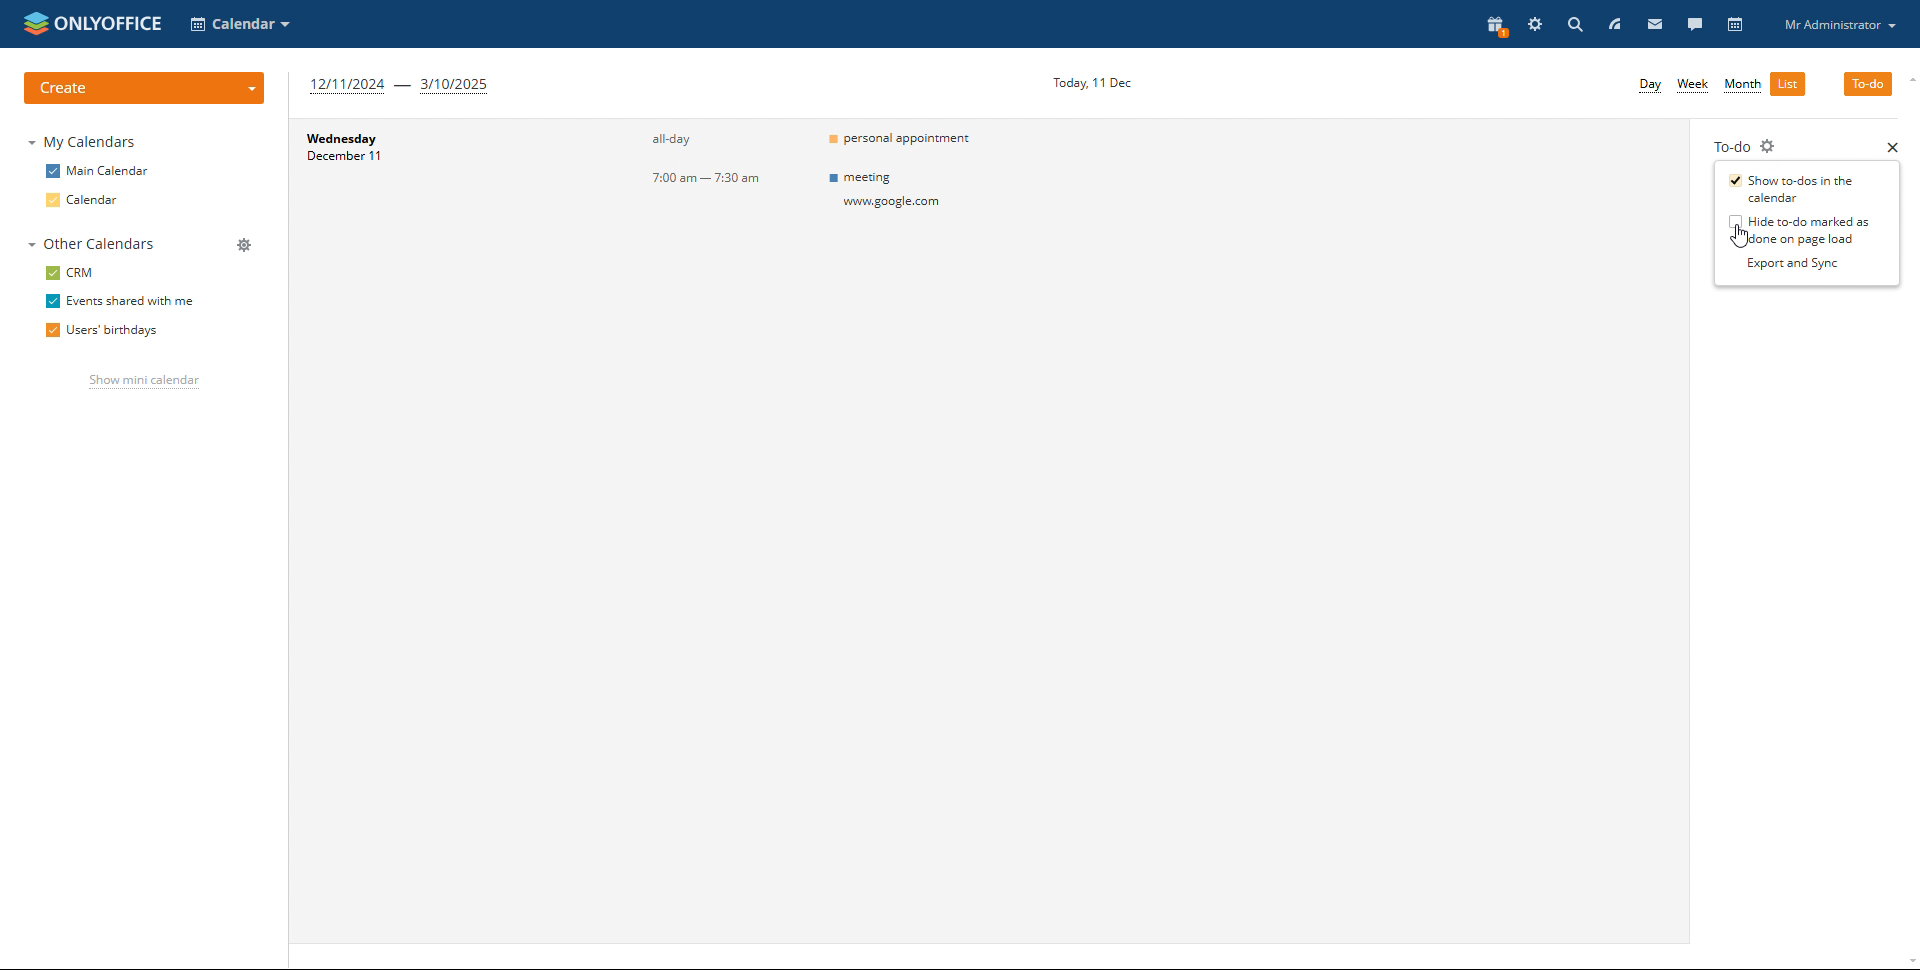  What do you see at coordinates (1839, 23) in the screenshot?
I see `profile` at bounding box center [1839, 23].